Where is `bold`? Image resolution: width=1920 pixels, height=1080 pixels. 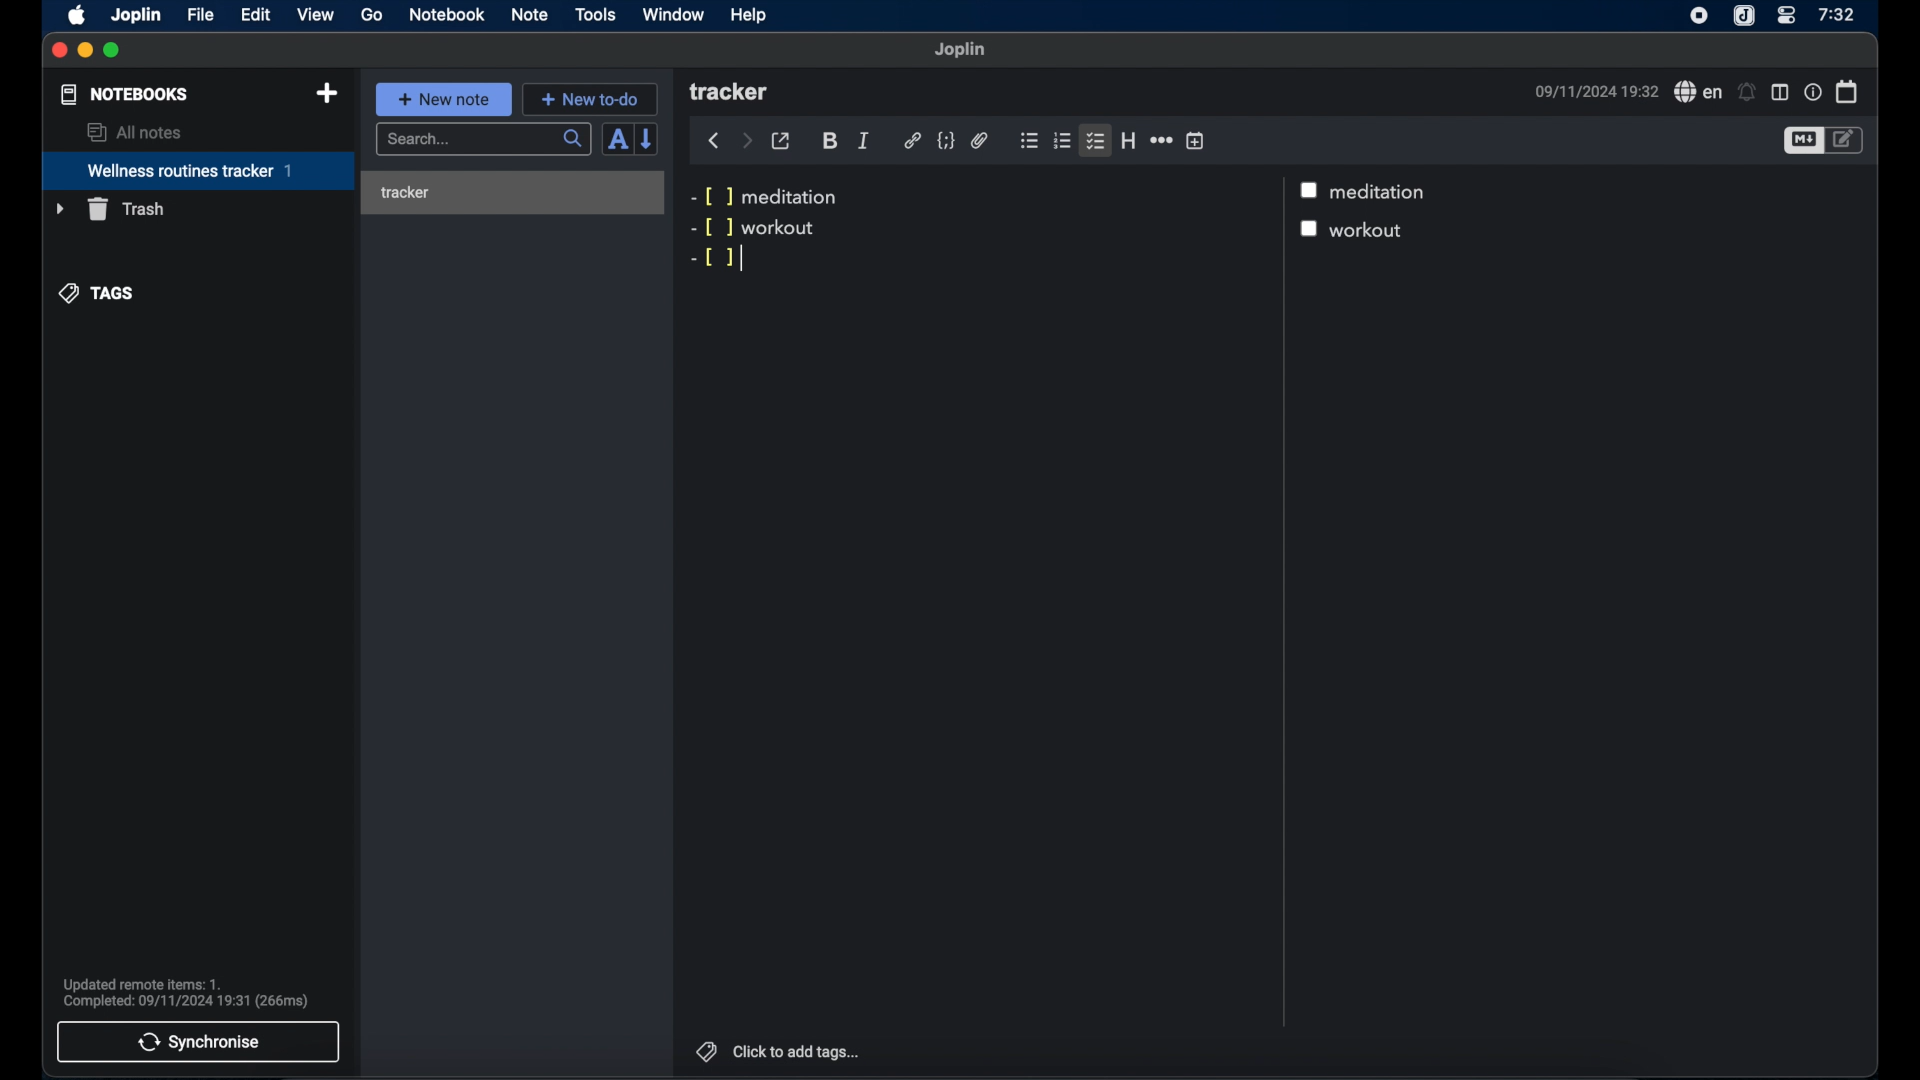
bold is located at coordinates (830, 142).